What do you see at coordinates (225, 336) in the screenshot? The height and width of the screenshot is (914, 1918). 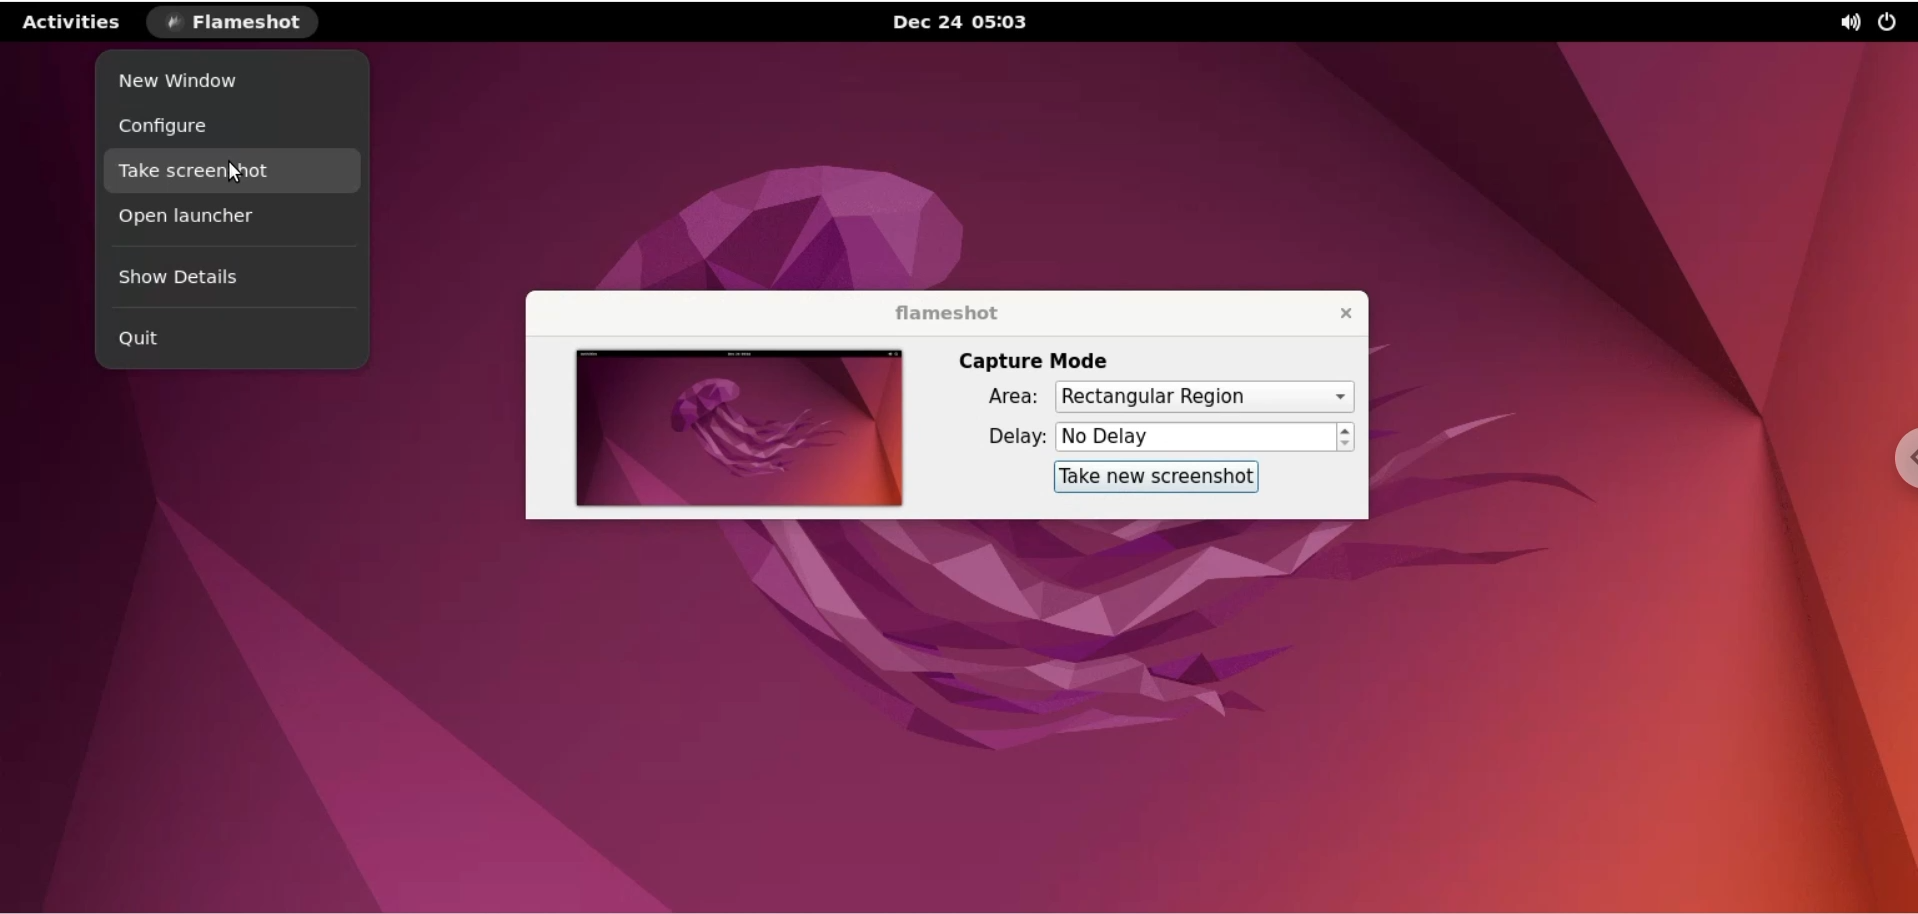 I see `quit` at bounding box center [225, 336].